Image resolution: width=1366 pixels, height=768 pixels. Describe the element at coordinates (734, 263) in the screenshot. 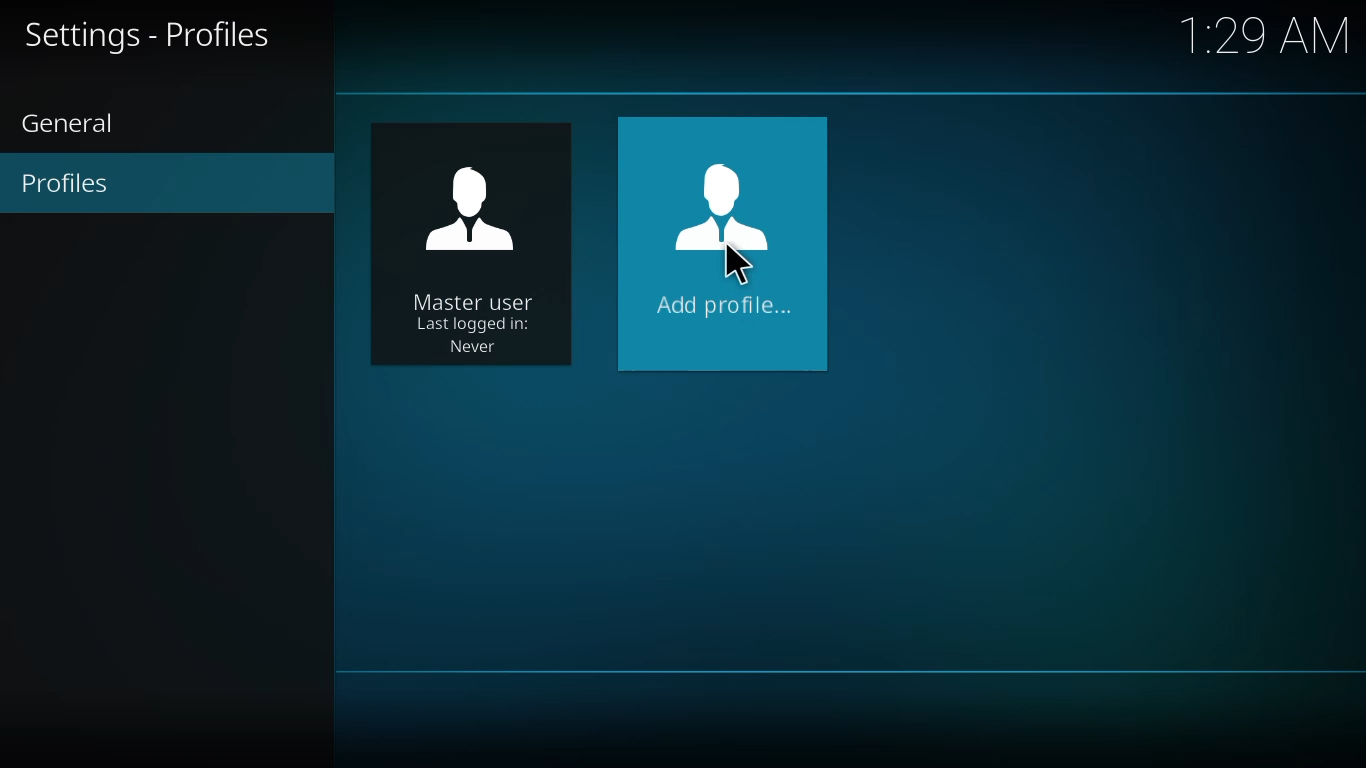

I see `cursor` at that location.